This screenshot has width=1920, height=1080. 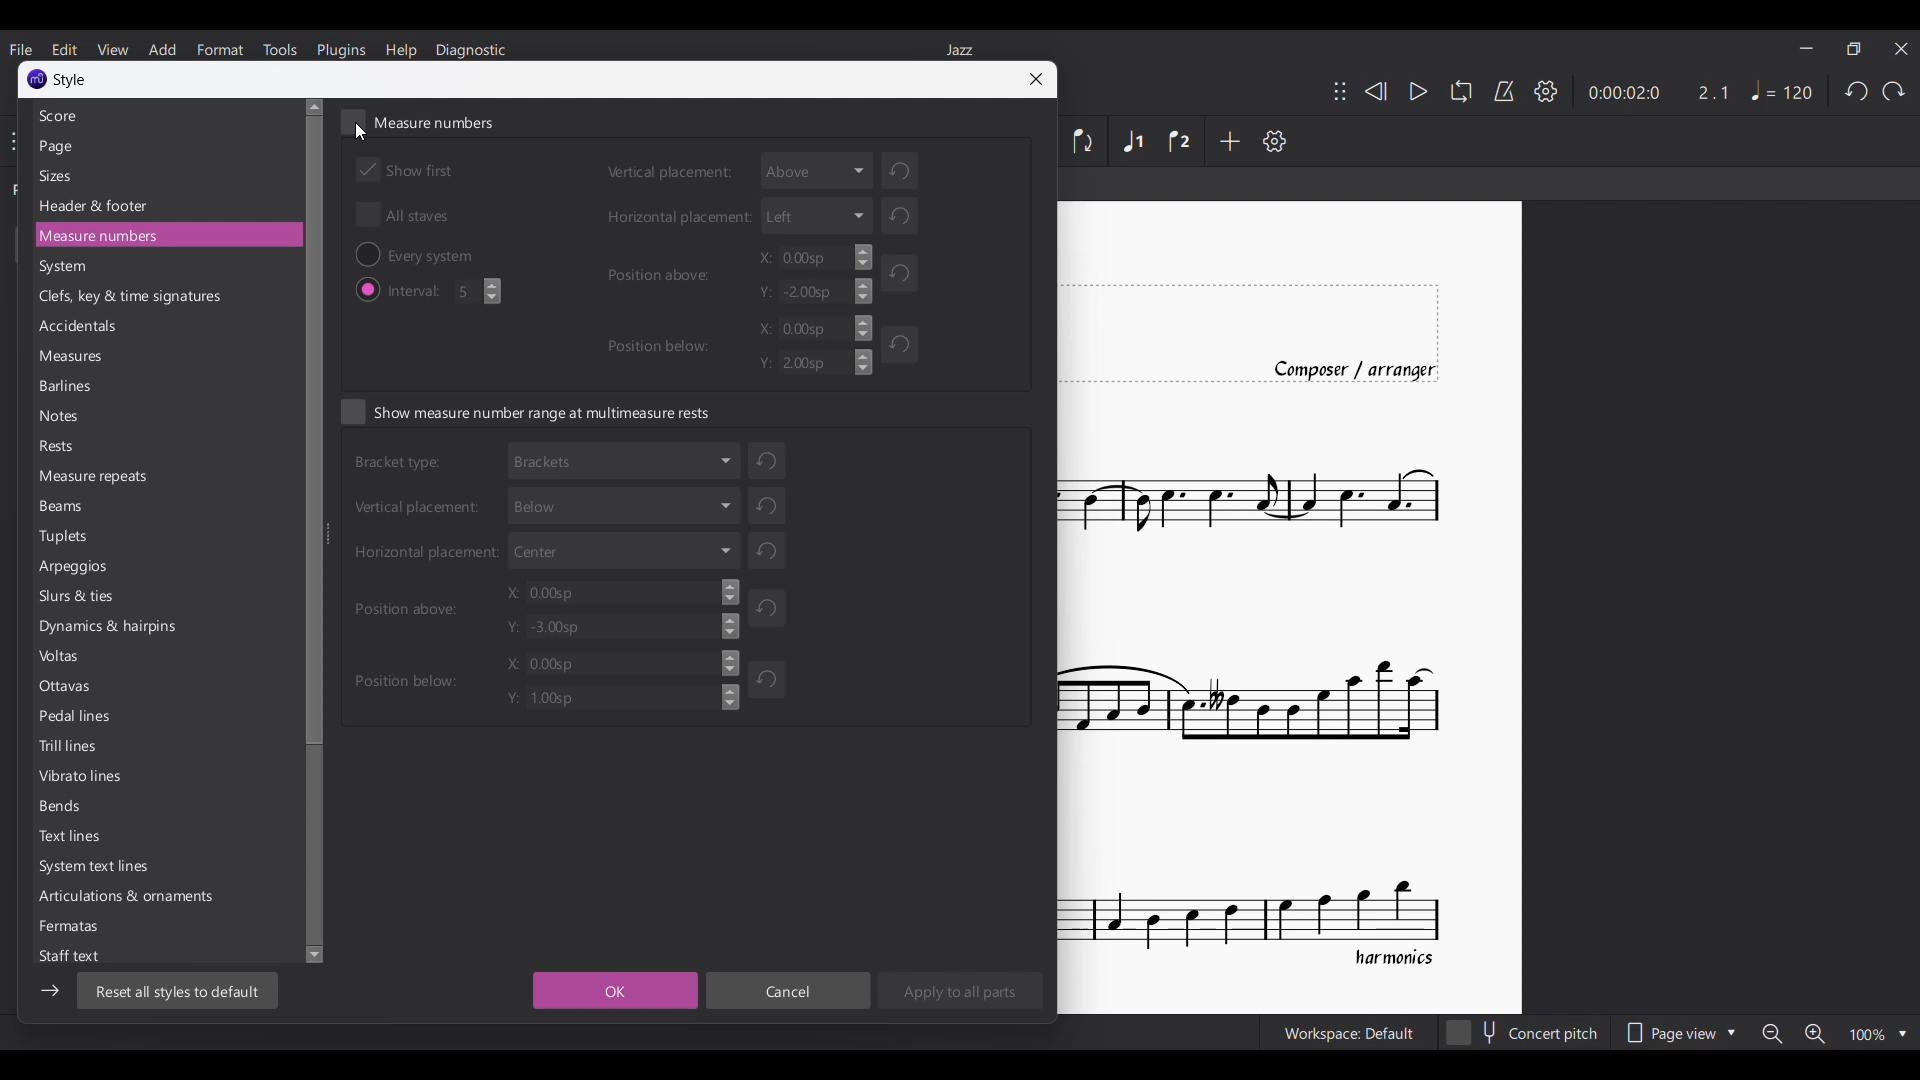 What do you see at coordinates (65, 808) in the screenshot?
I see `Bends` at bounding box center [65, 808].